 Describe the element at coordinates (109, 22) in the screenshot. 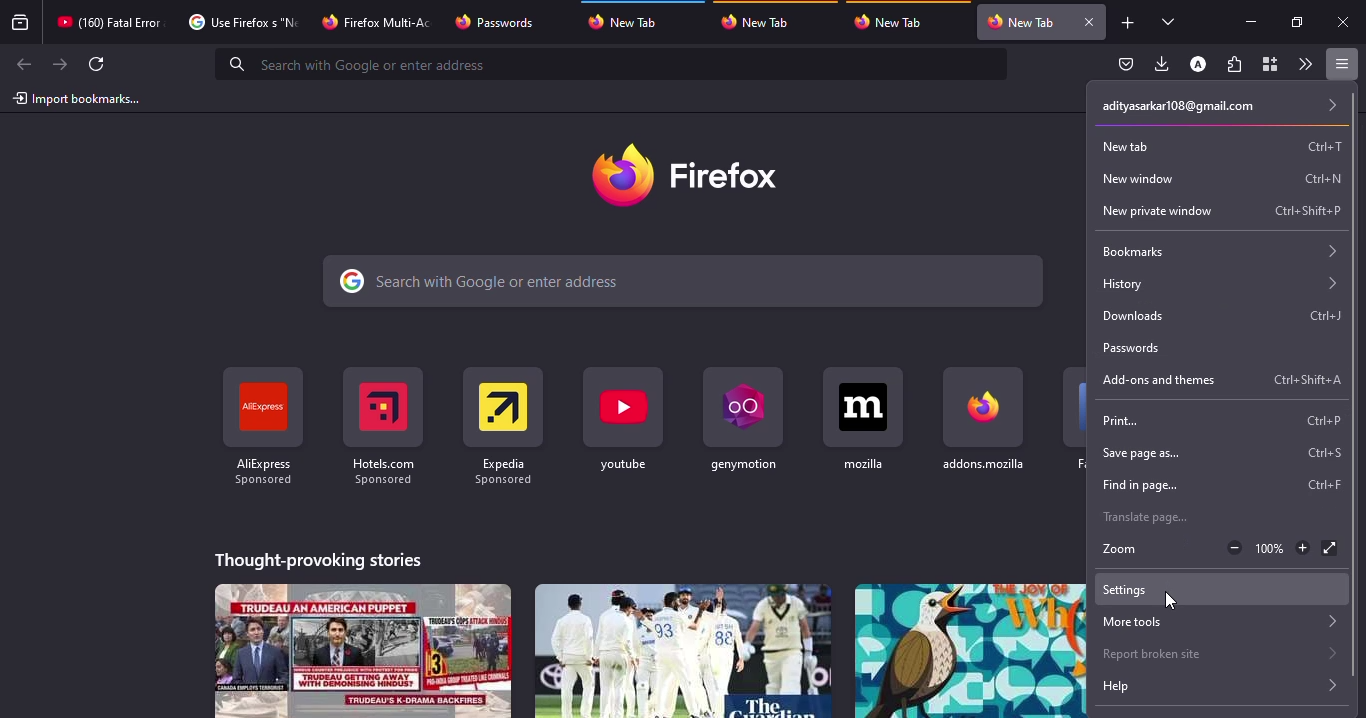

I see `tab` at that location.